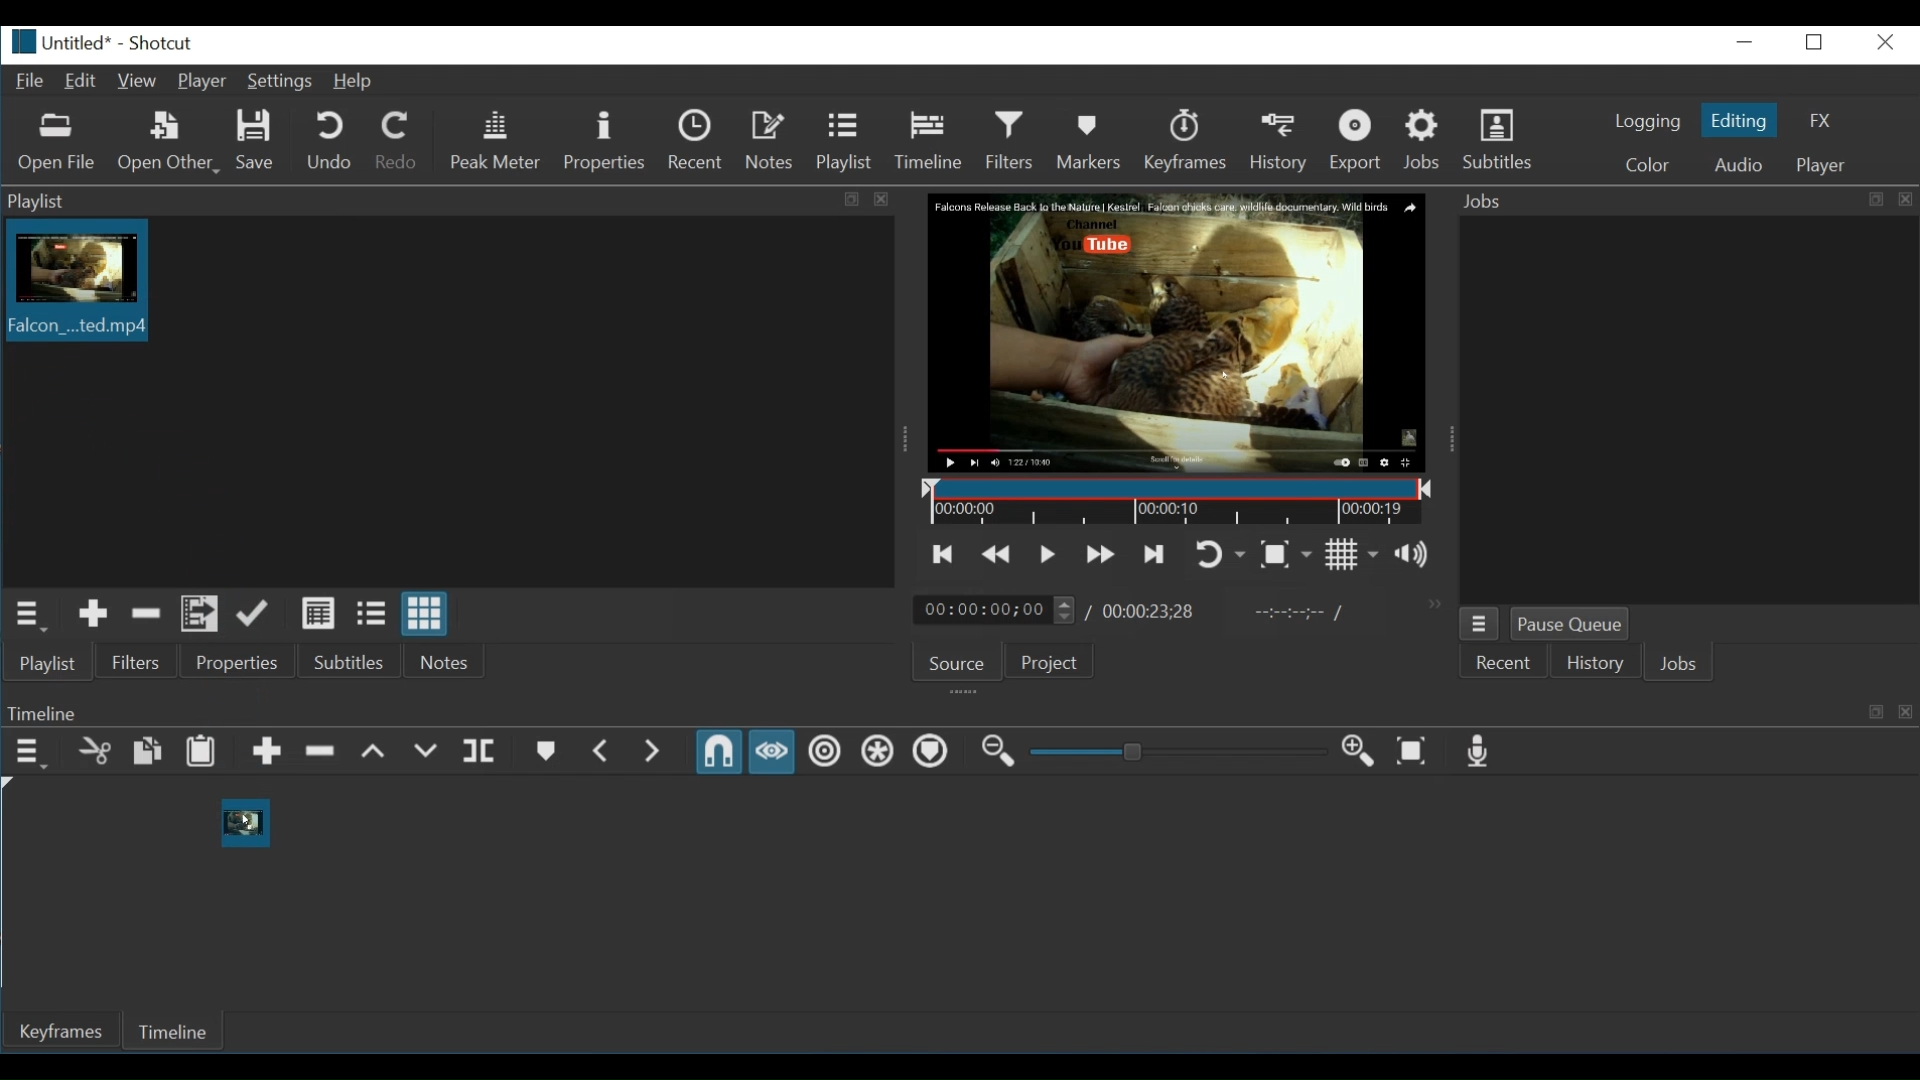 Image resolution: width=1920 pixels, height=1080 pixels. Describe the element at coordinates (544, 751) in the screenshot. I see `Create or edit marker` at that location.